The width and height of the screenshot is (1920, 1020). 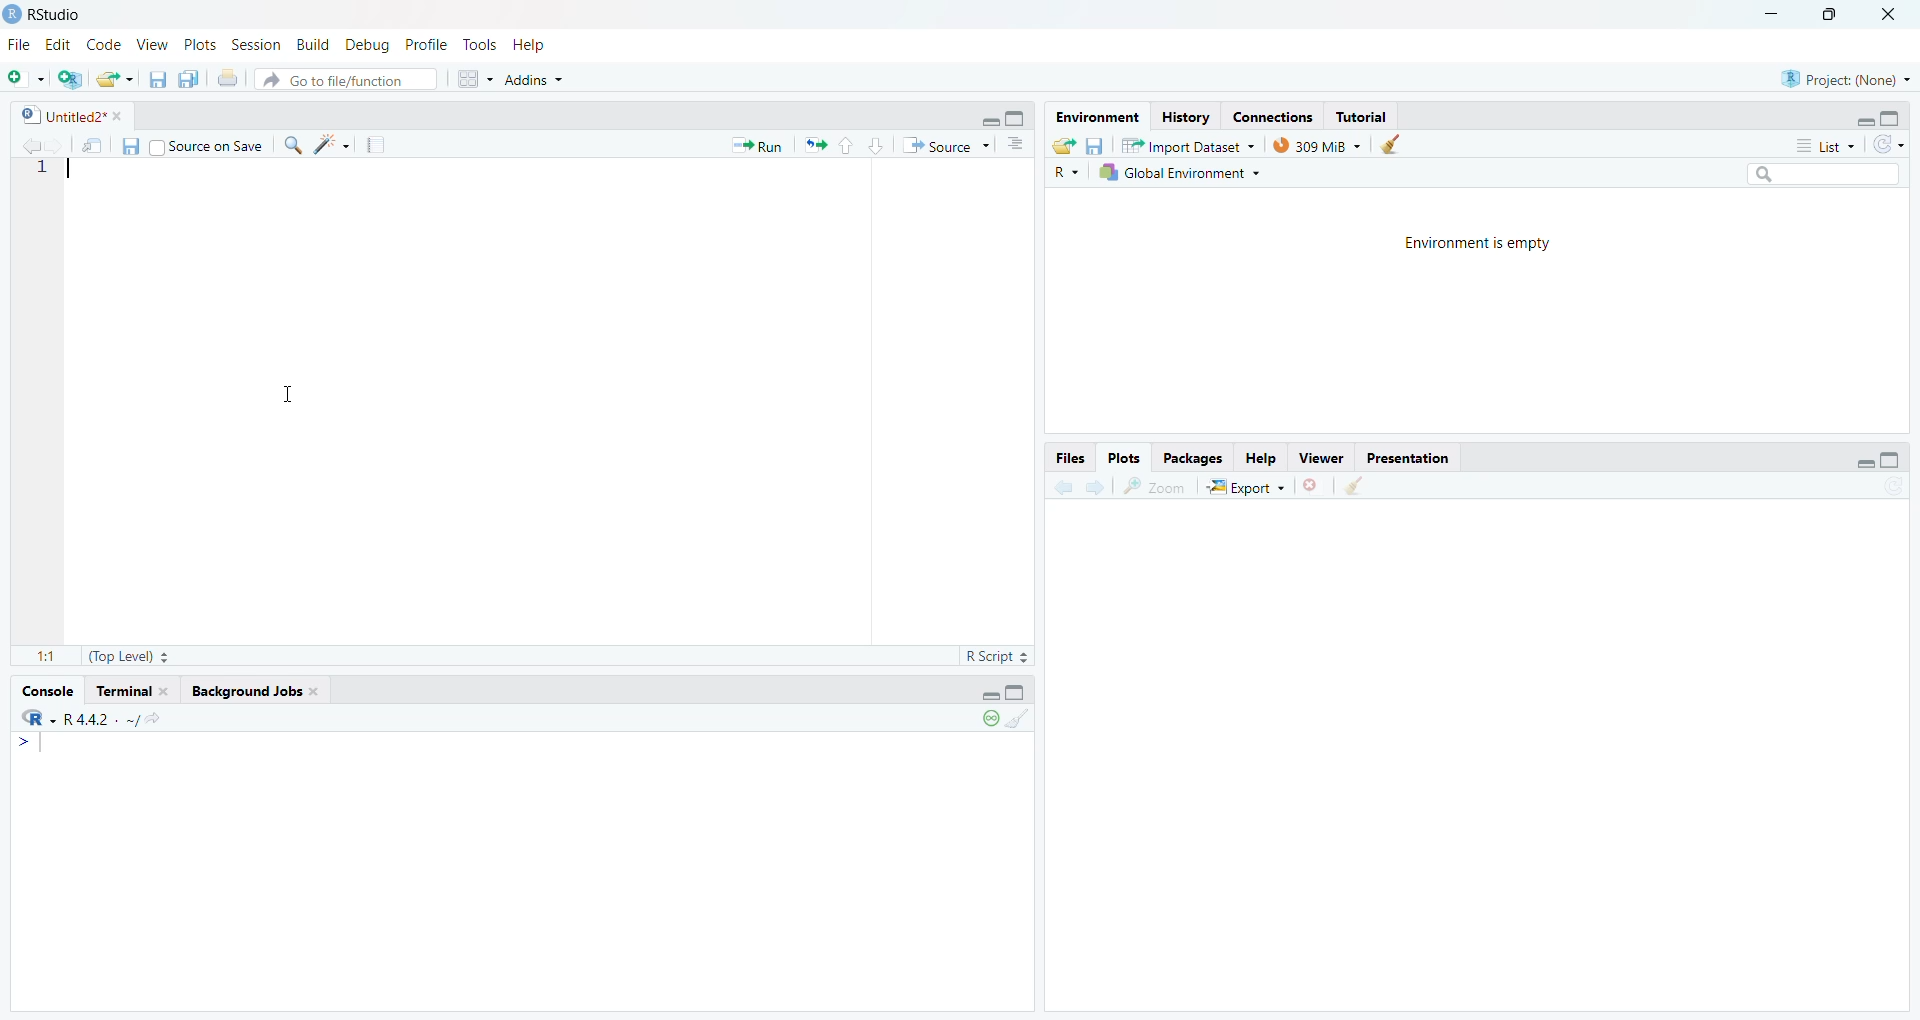 What do you see at coordinates (426, 45) in the screenshot?
I see `Profile` at bounding box center [426, 45].